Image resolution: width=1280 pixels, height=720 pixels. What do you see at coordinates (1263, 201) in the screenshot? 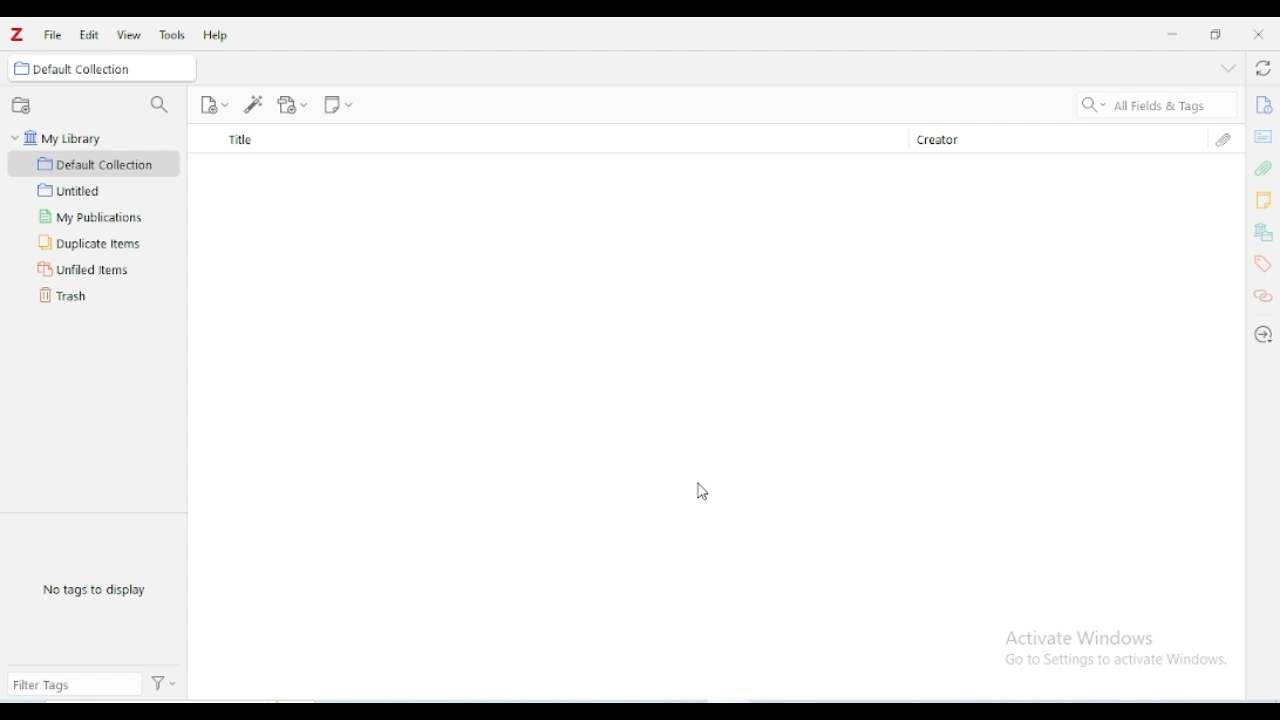
I see `notes` at bounding box center [1263, 201].